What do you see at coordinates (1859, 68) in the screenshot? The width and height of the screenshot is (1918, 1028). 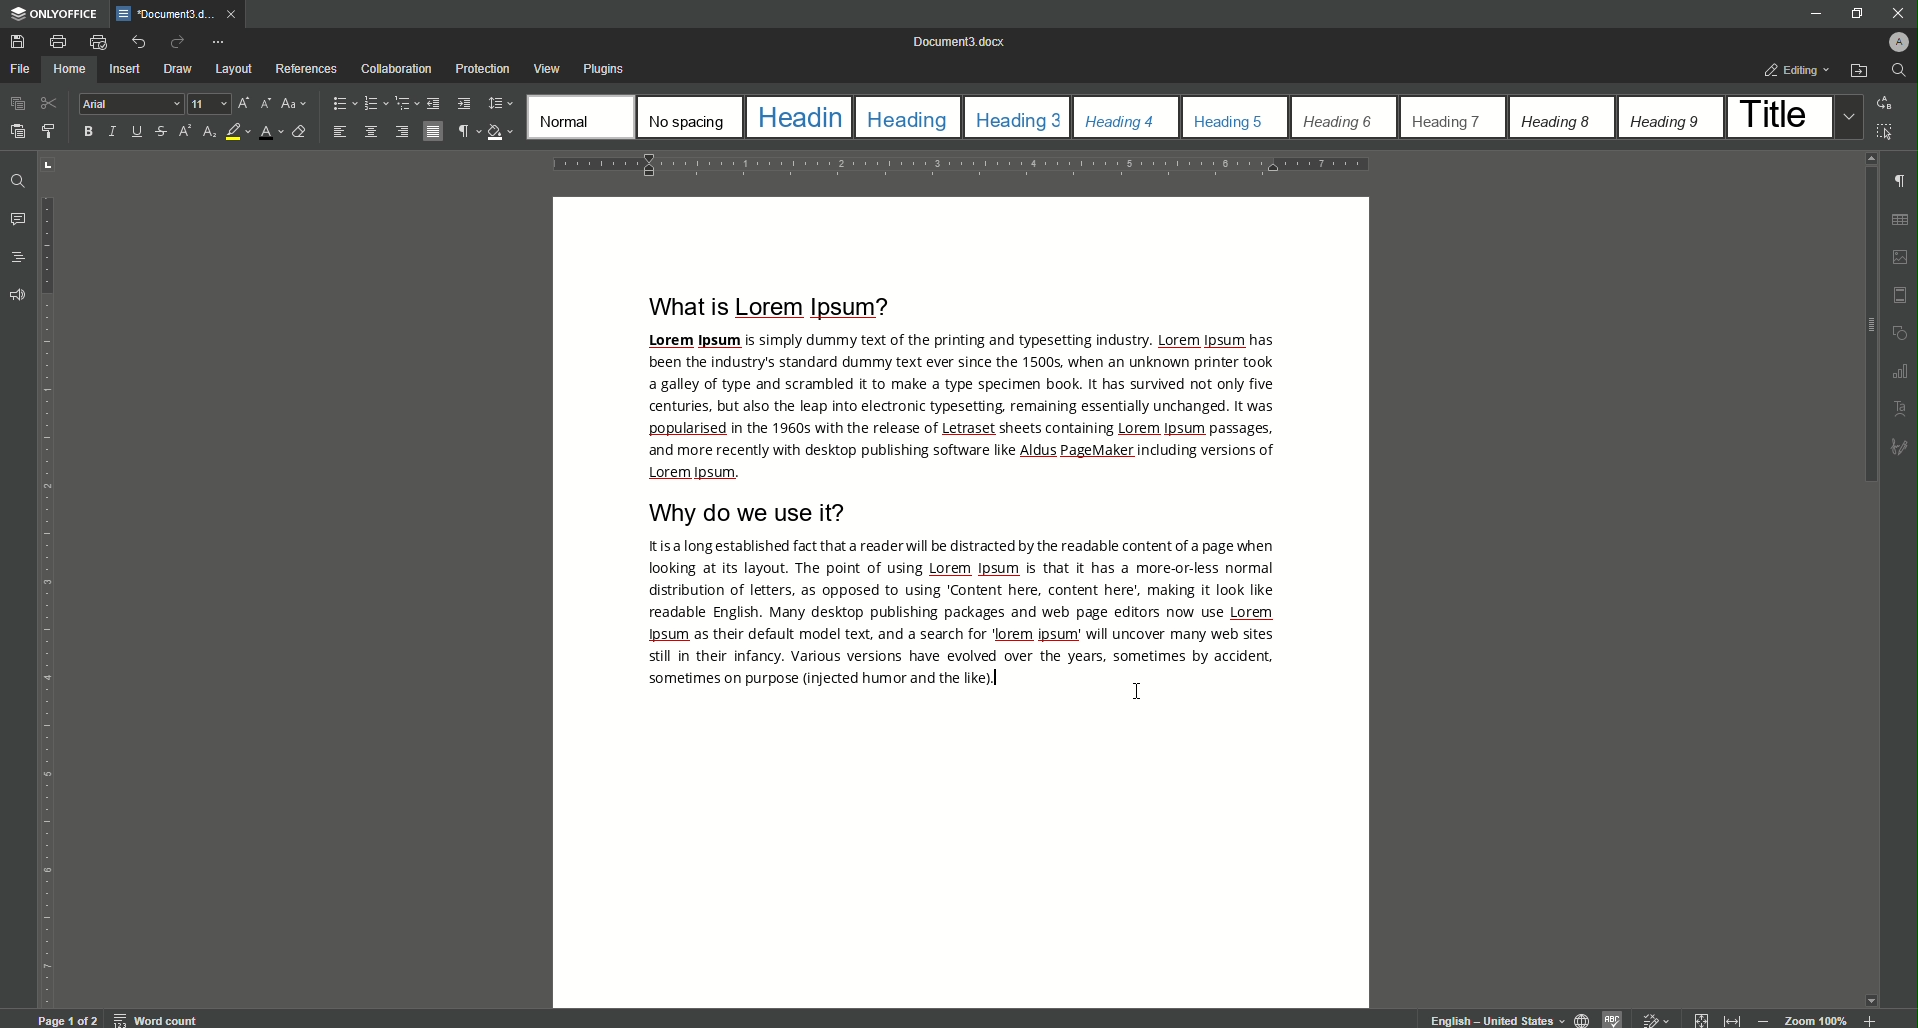 I see `Open File Location` at bounding box center [1859, 68].